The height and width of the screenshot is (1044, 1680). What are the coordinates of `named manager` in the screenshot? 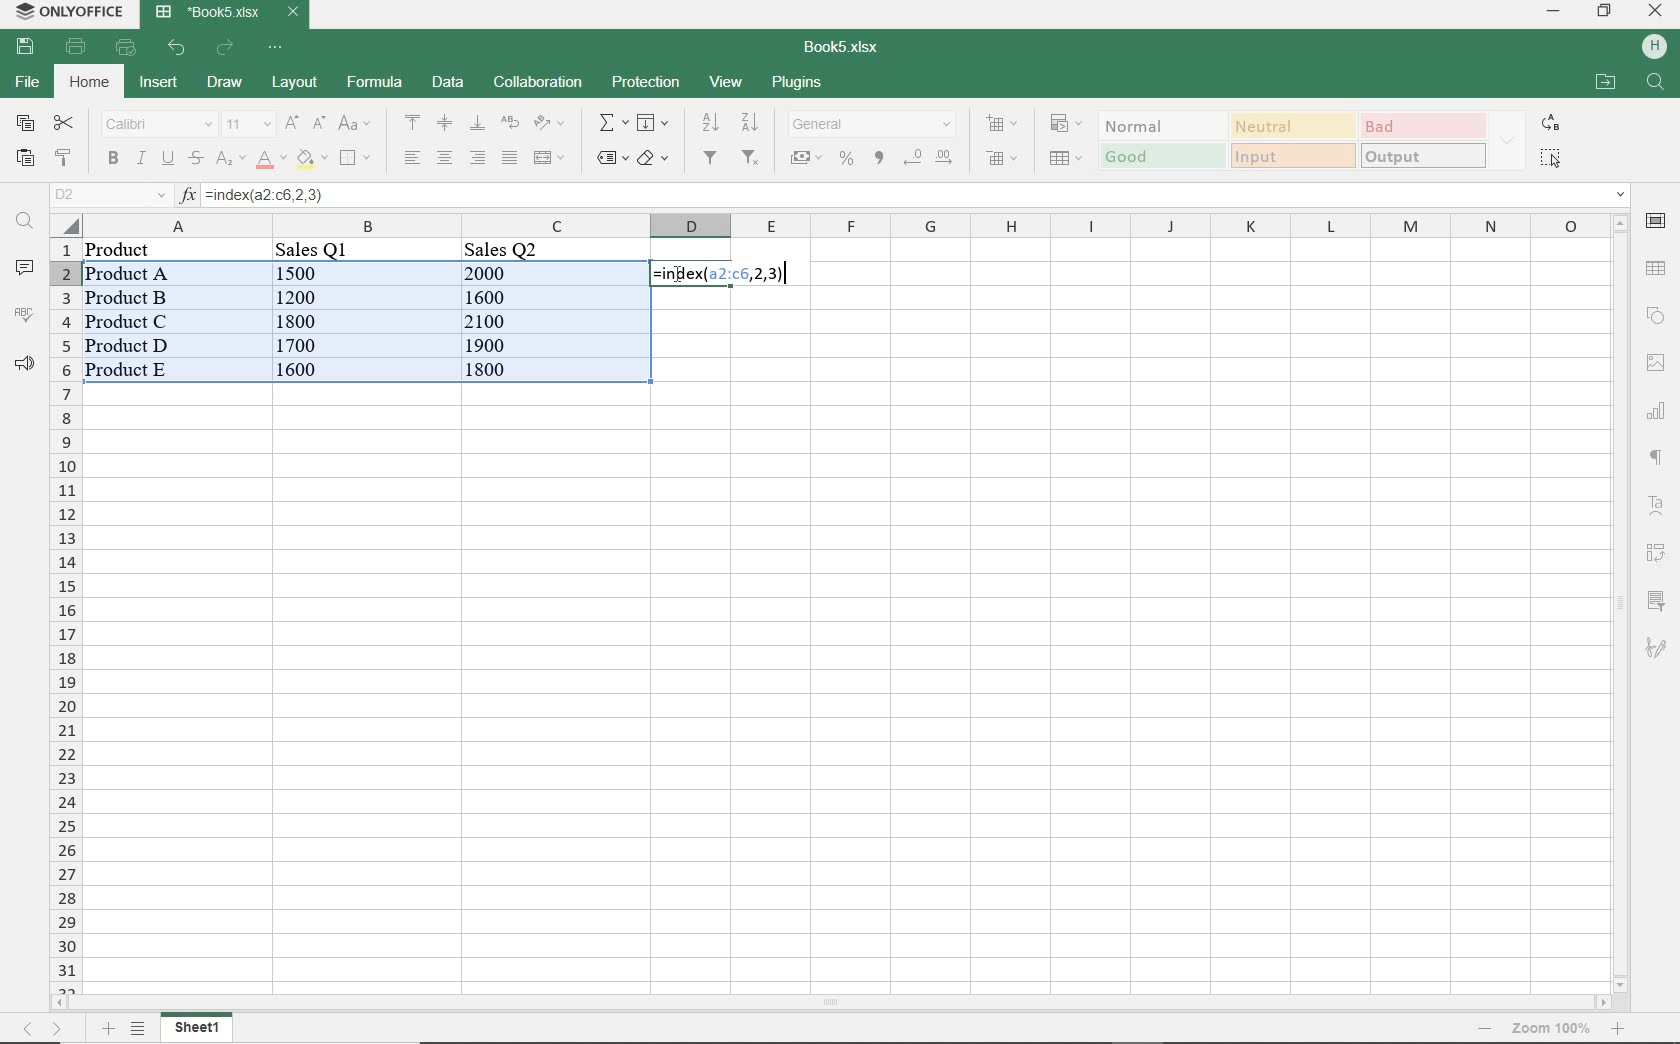 It's located at (110, 195).